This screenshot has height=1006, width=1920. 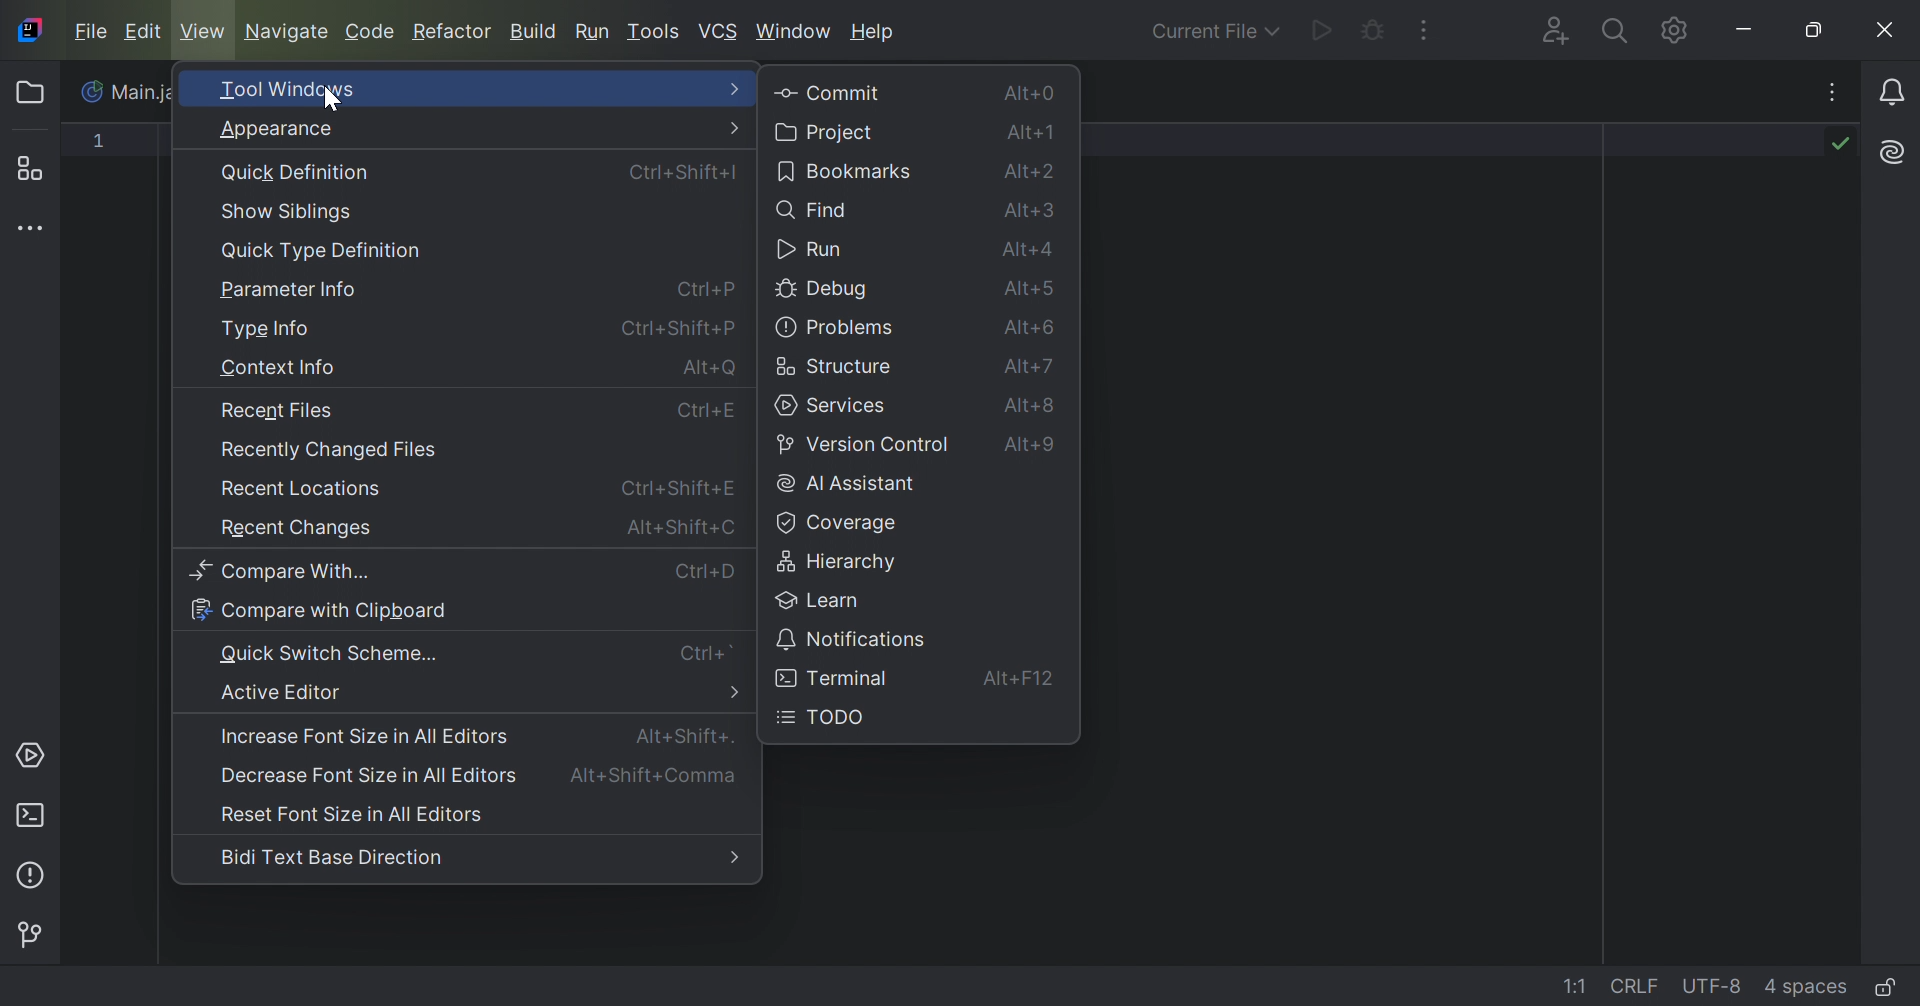 I want to click on Coverage, so click(x=834, y=523).